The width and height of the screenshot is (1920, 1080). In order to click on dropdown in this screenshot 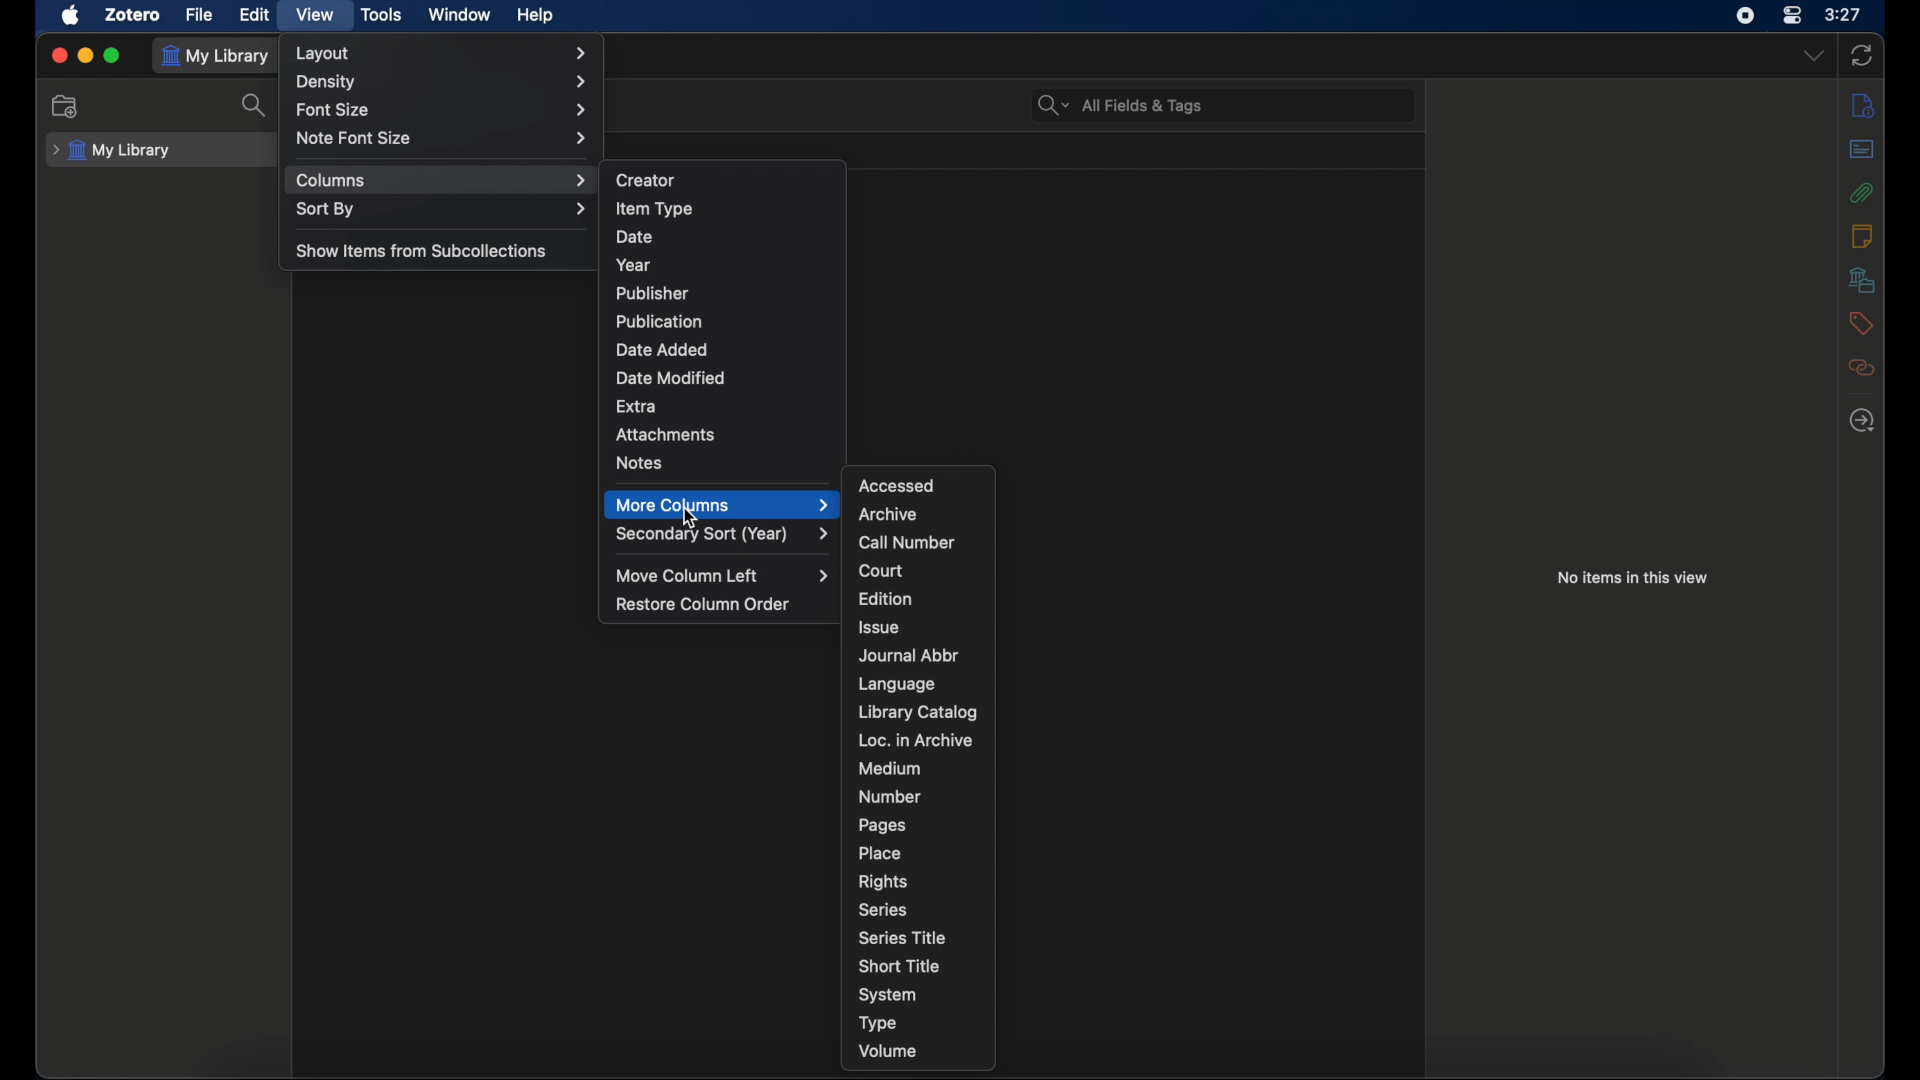, I will do `click(1814, 56)`.